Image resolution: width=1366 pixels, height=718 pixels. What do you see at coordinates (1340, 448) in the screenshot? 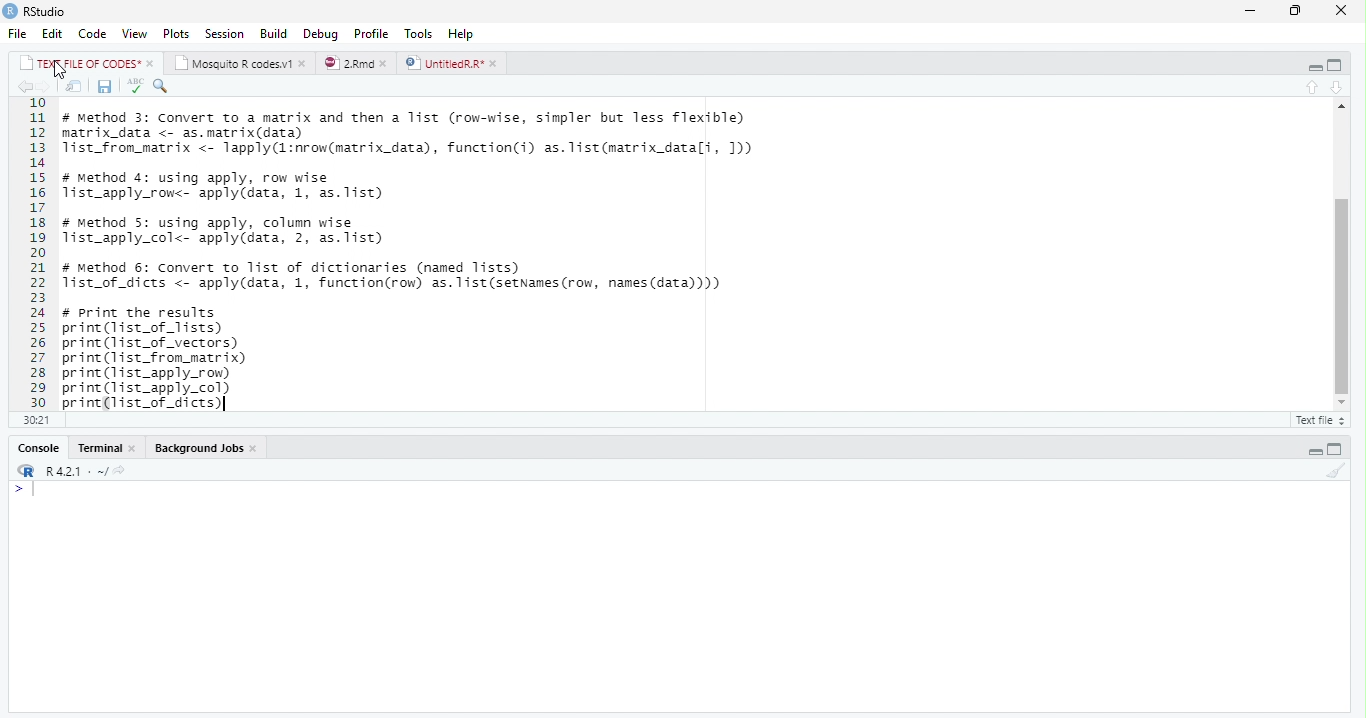
I see `Full Height` at bounding box center [1340, 448].